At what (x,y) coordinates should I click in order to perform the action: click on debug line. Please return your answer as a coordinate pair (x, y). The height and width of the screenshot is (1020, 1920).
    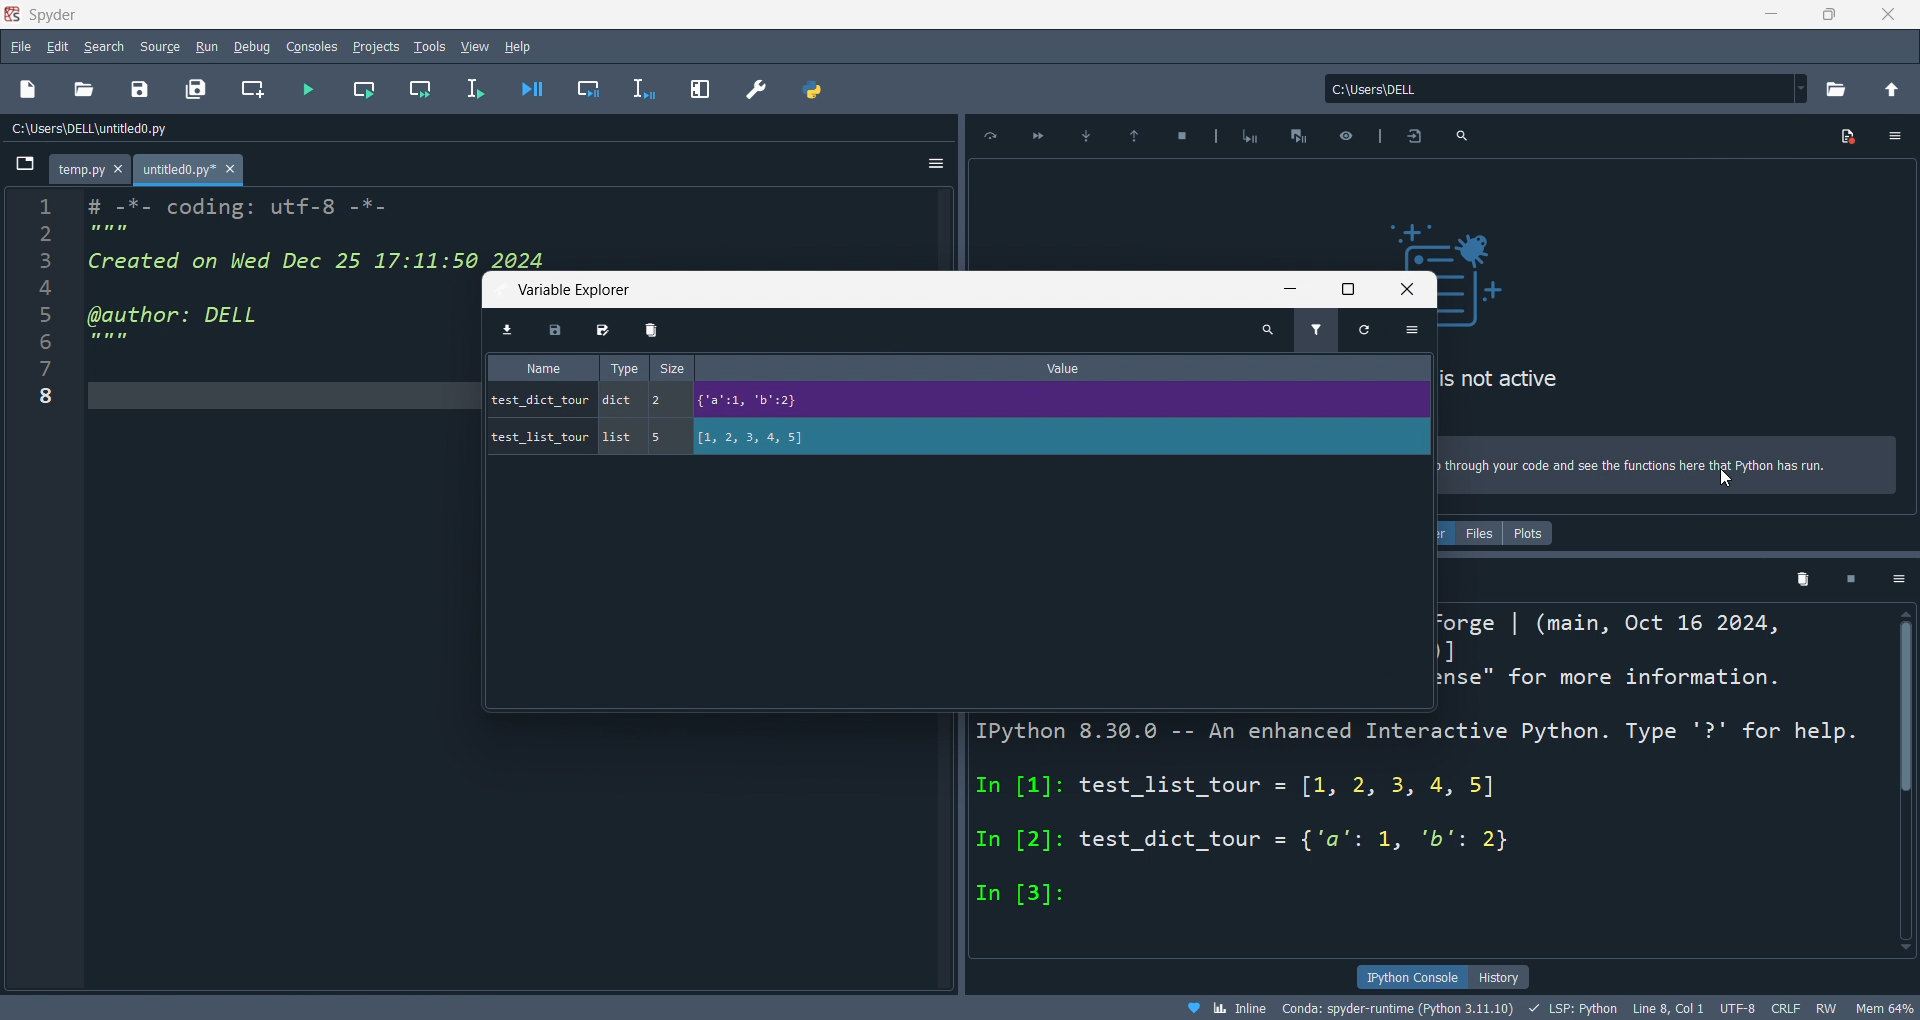
    Looking at the image, I should click on (644, 88).